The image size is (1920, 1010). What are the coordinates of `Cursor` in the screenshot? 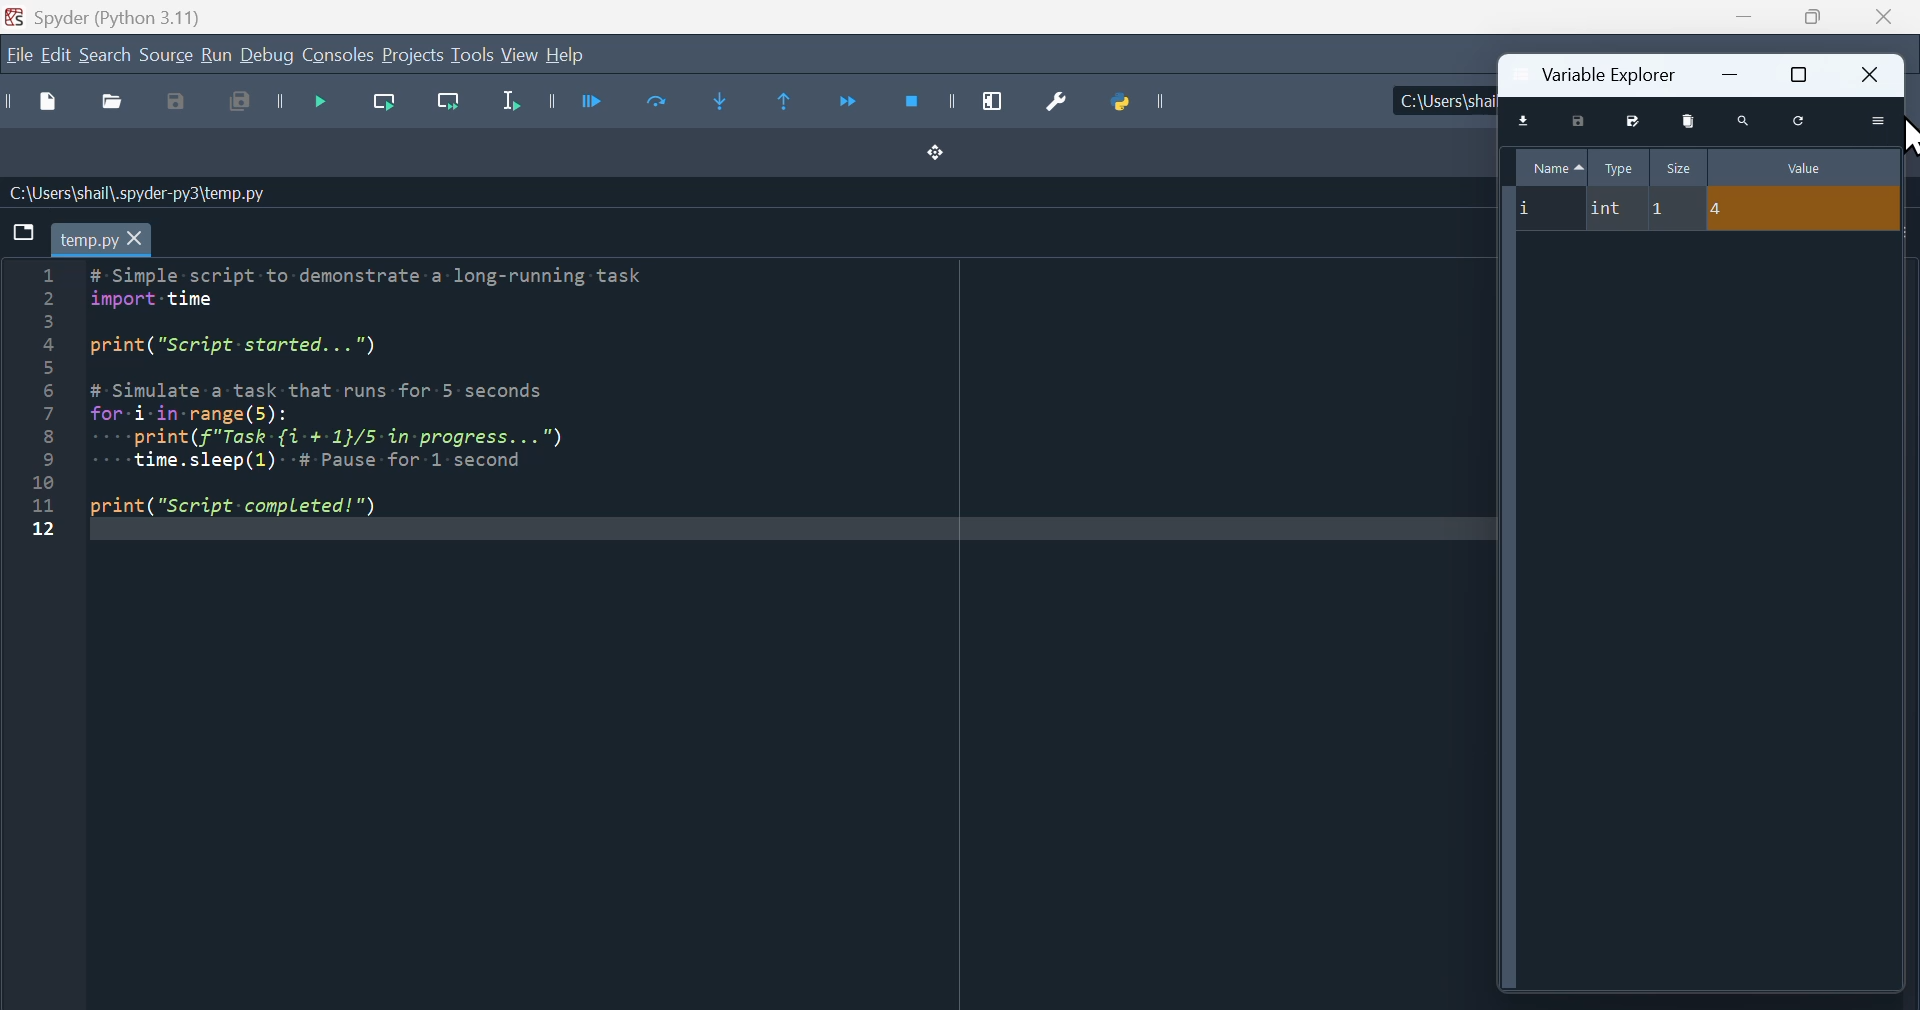 It's located at (1906, 135).